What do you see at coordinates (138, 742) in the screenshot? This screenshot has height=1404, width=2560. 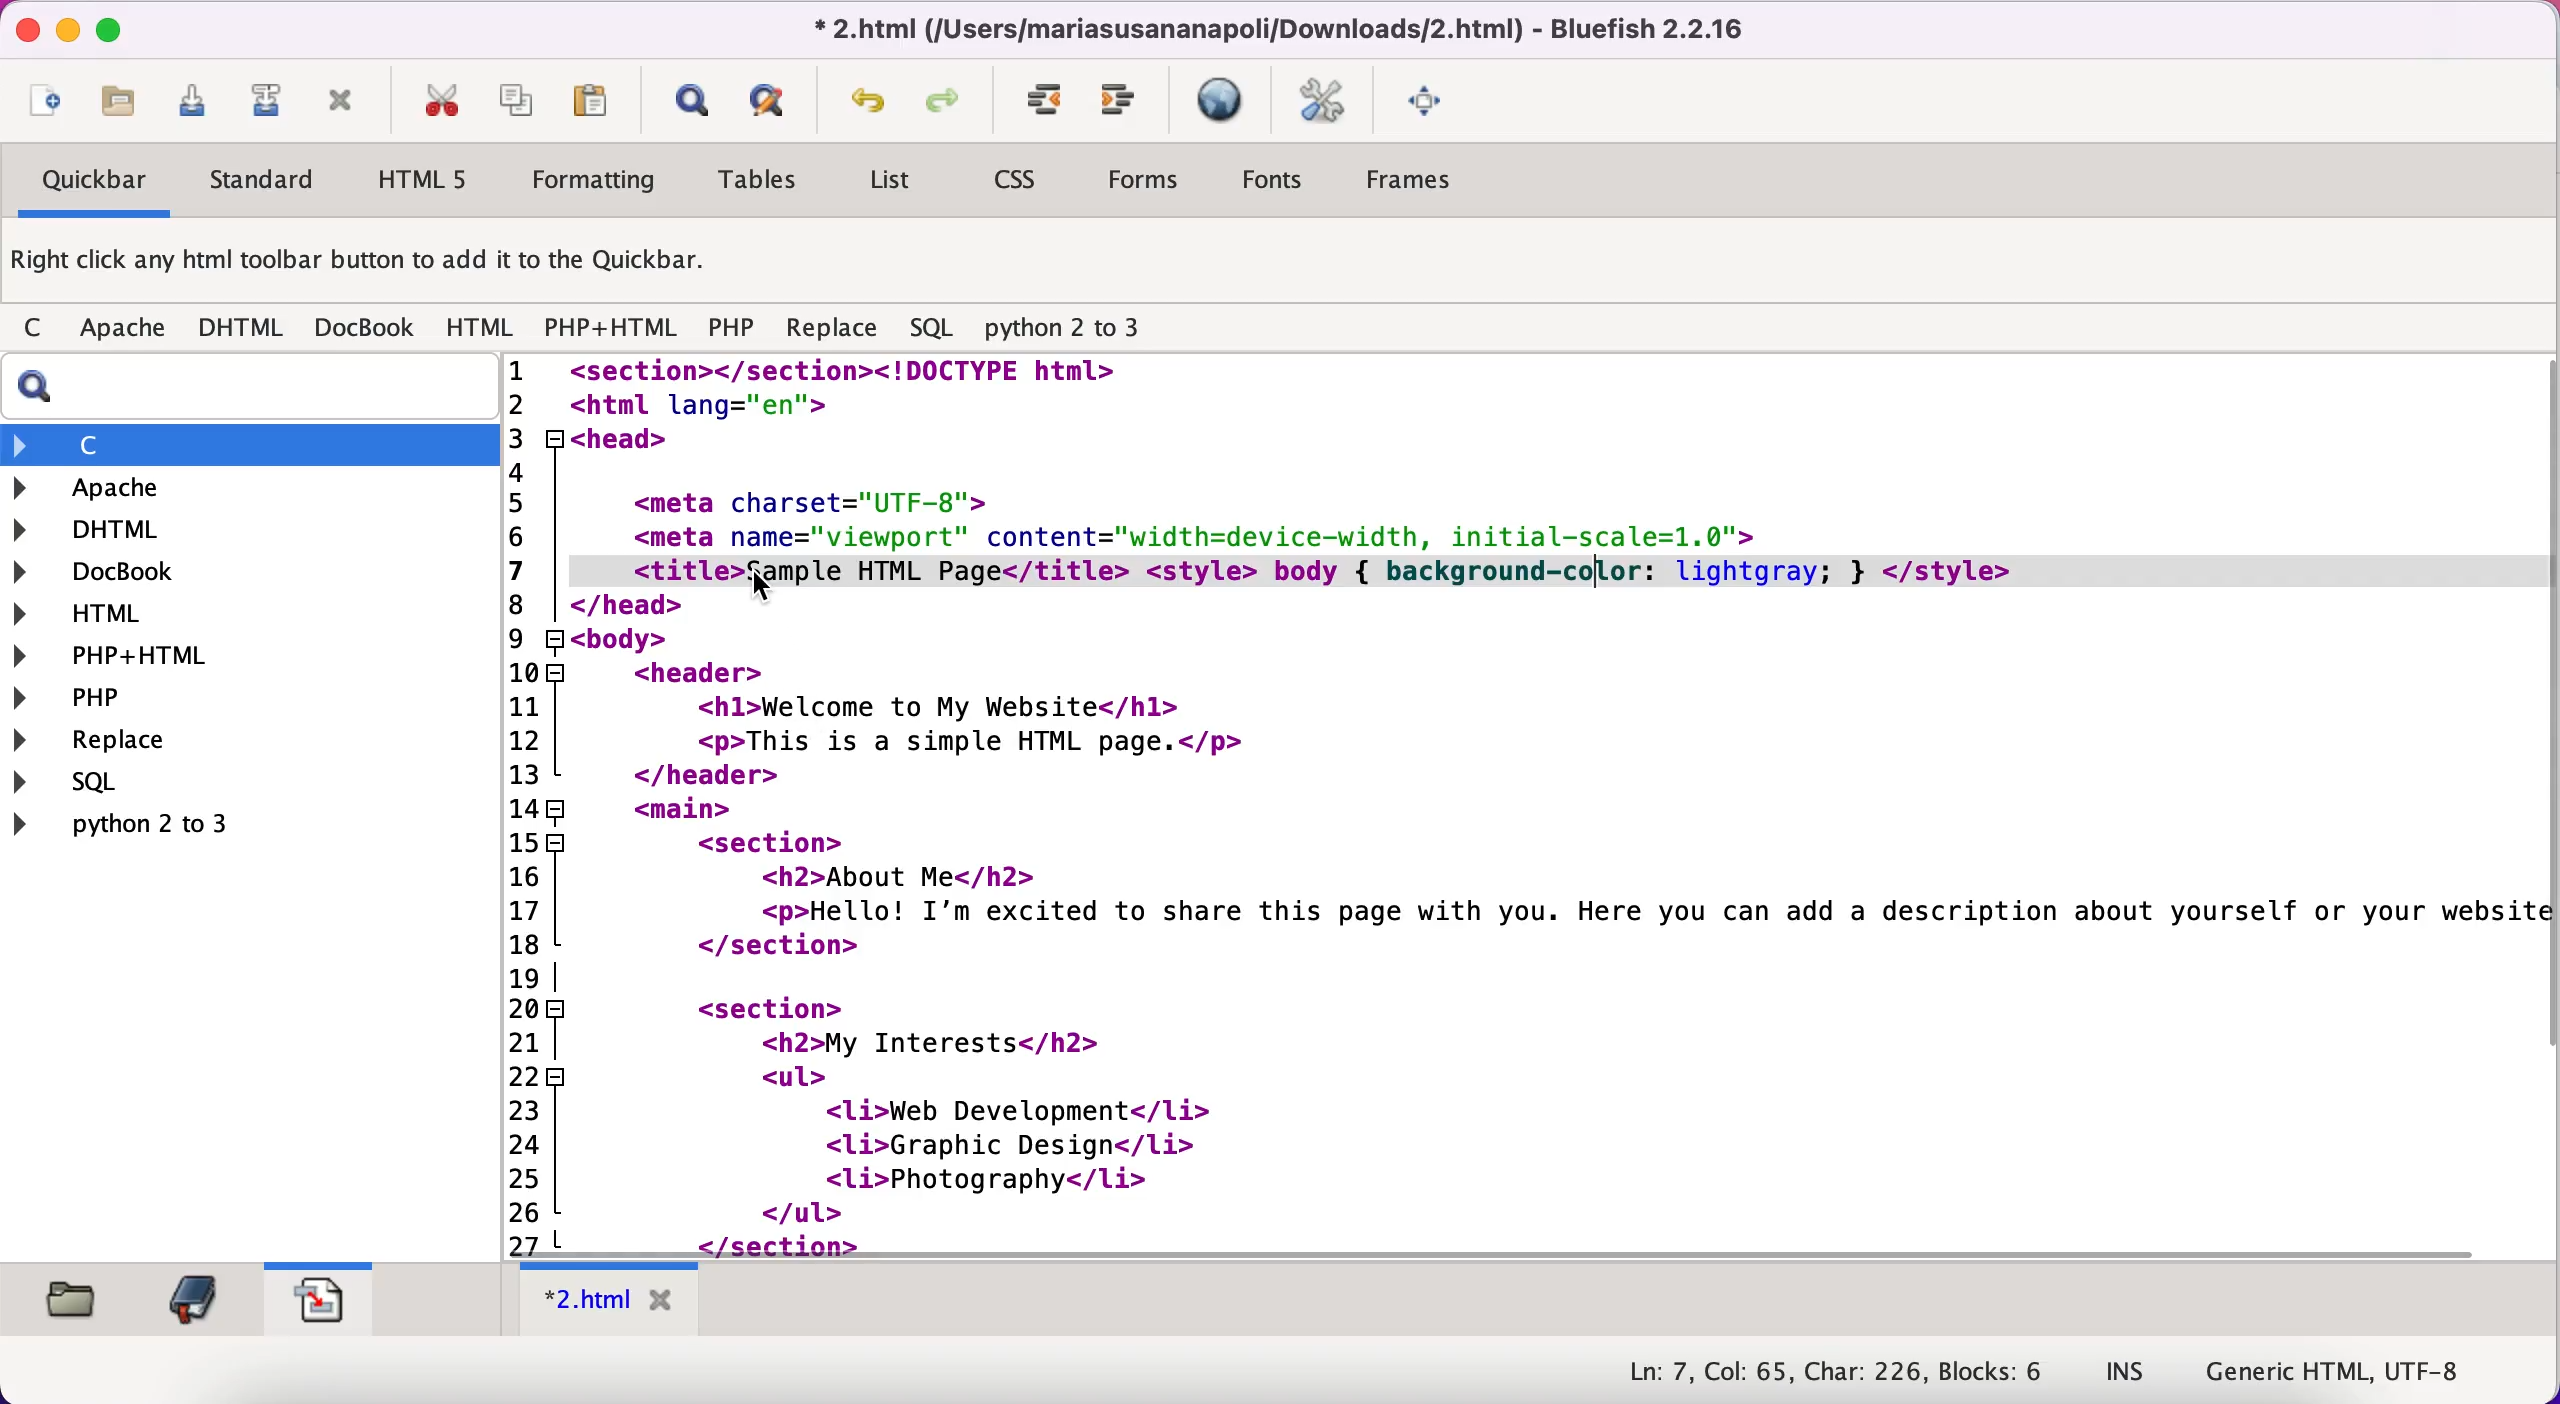 I see `replace` at bounding box center [138, 742].